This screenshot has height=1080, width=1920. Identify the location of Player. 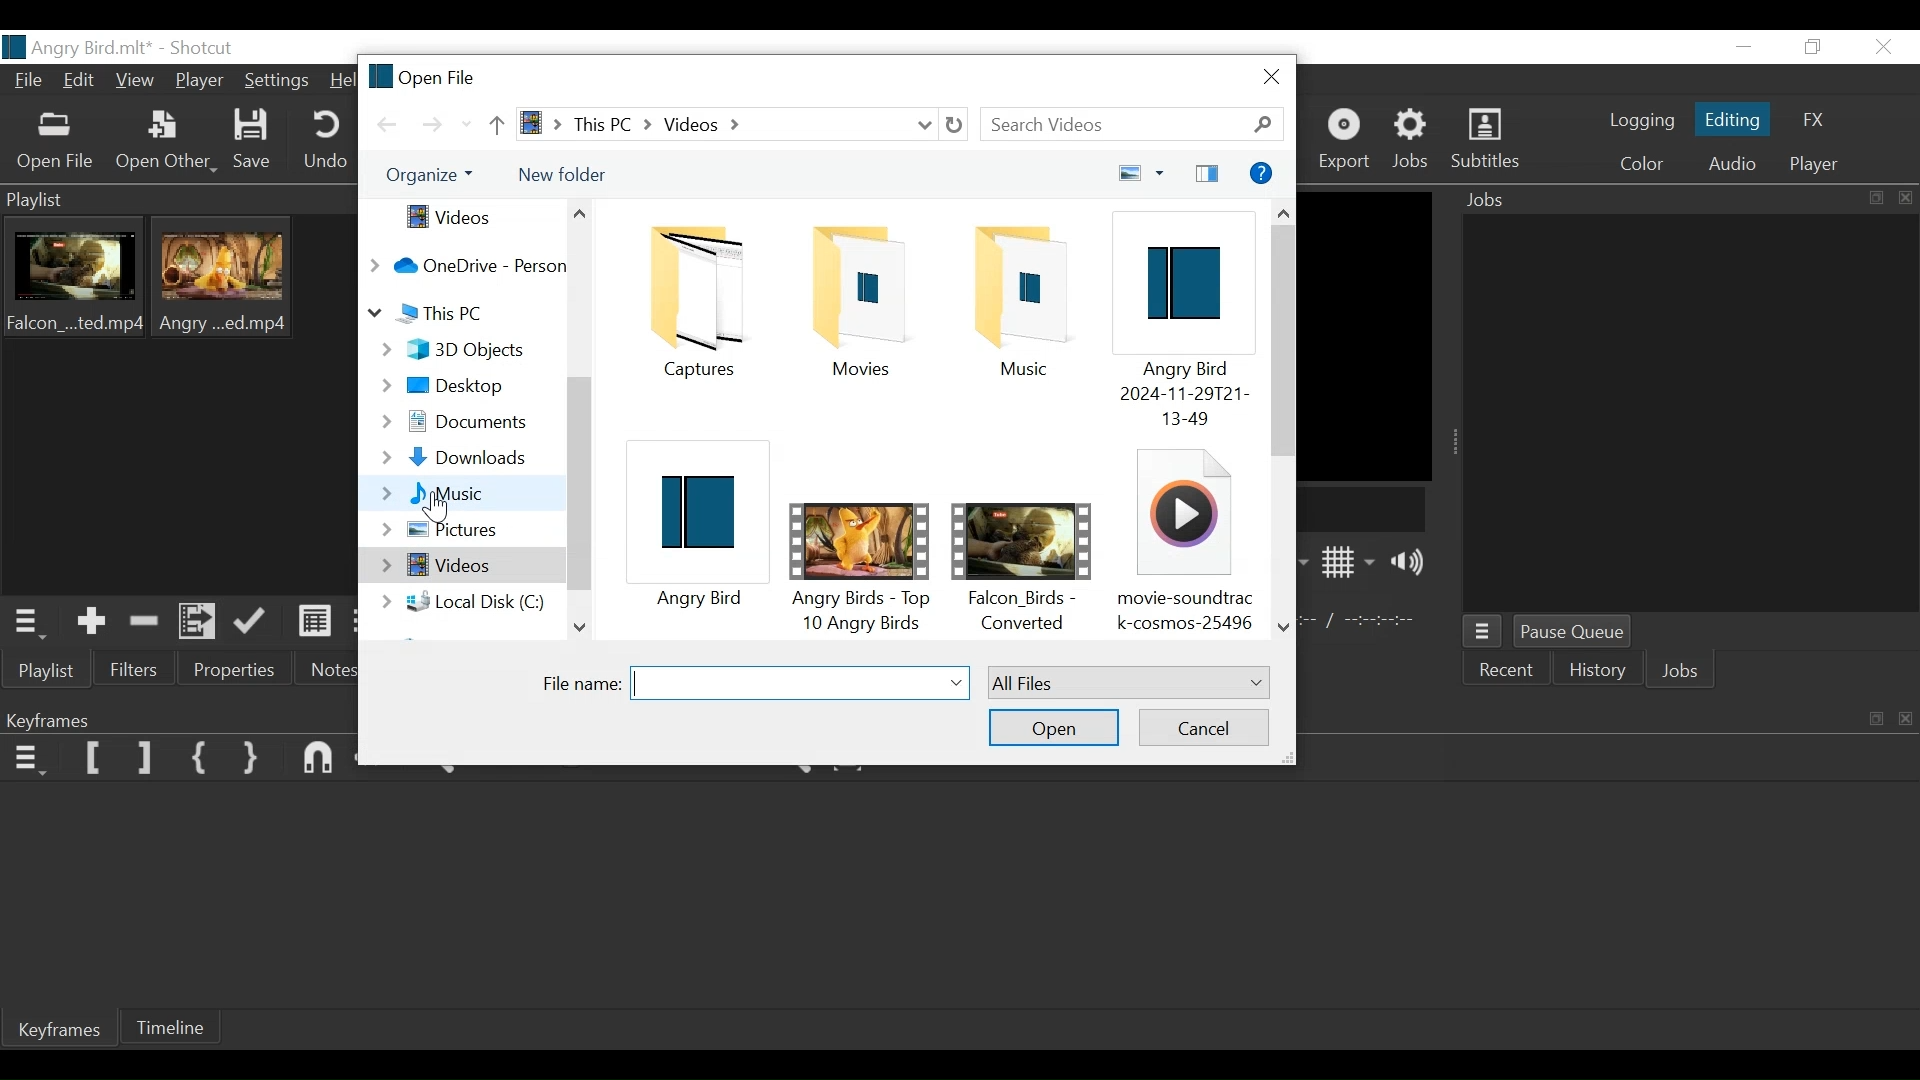
(199, 81).